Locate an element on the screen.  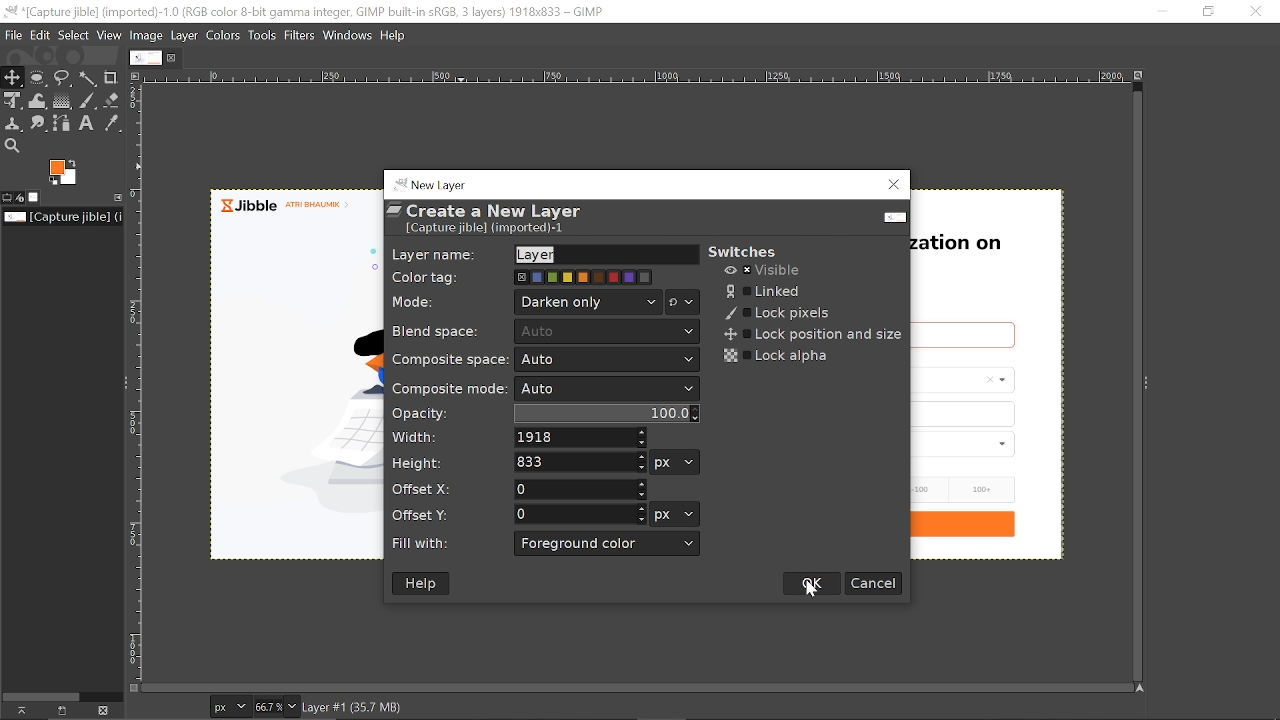
Current image is located at coordinates (1022, 373).